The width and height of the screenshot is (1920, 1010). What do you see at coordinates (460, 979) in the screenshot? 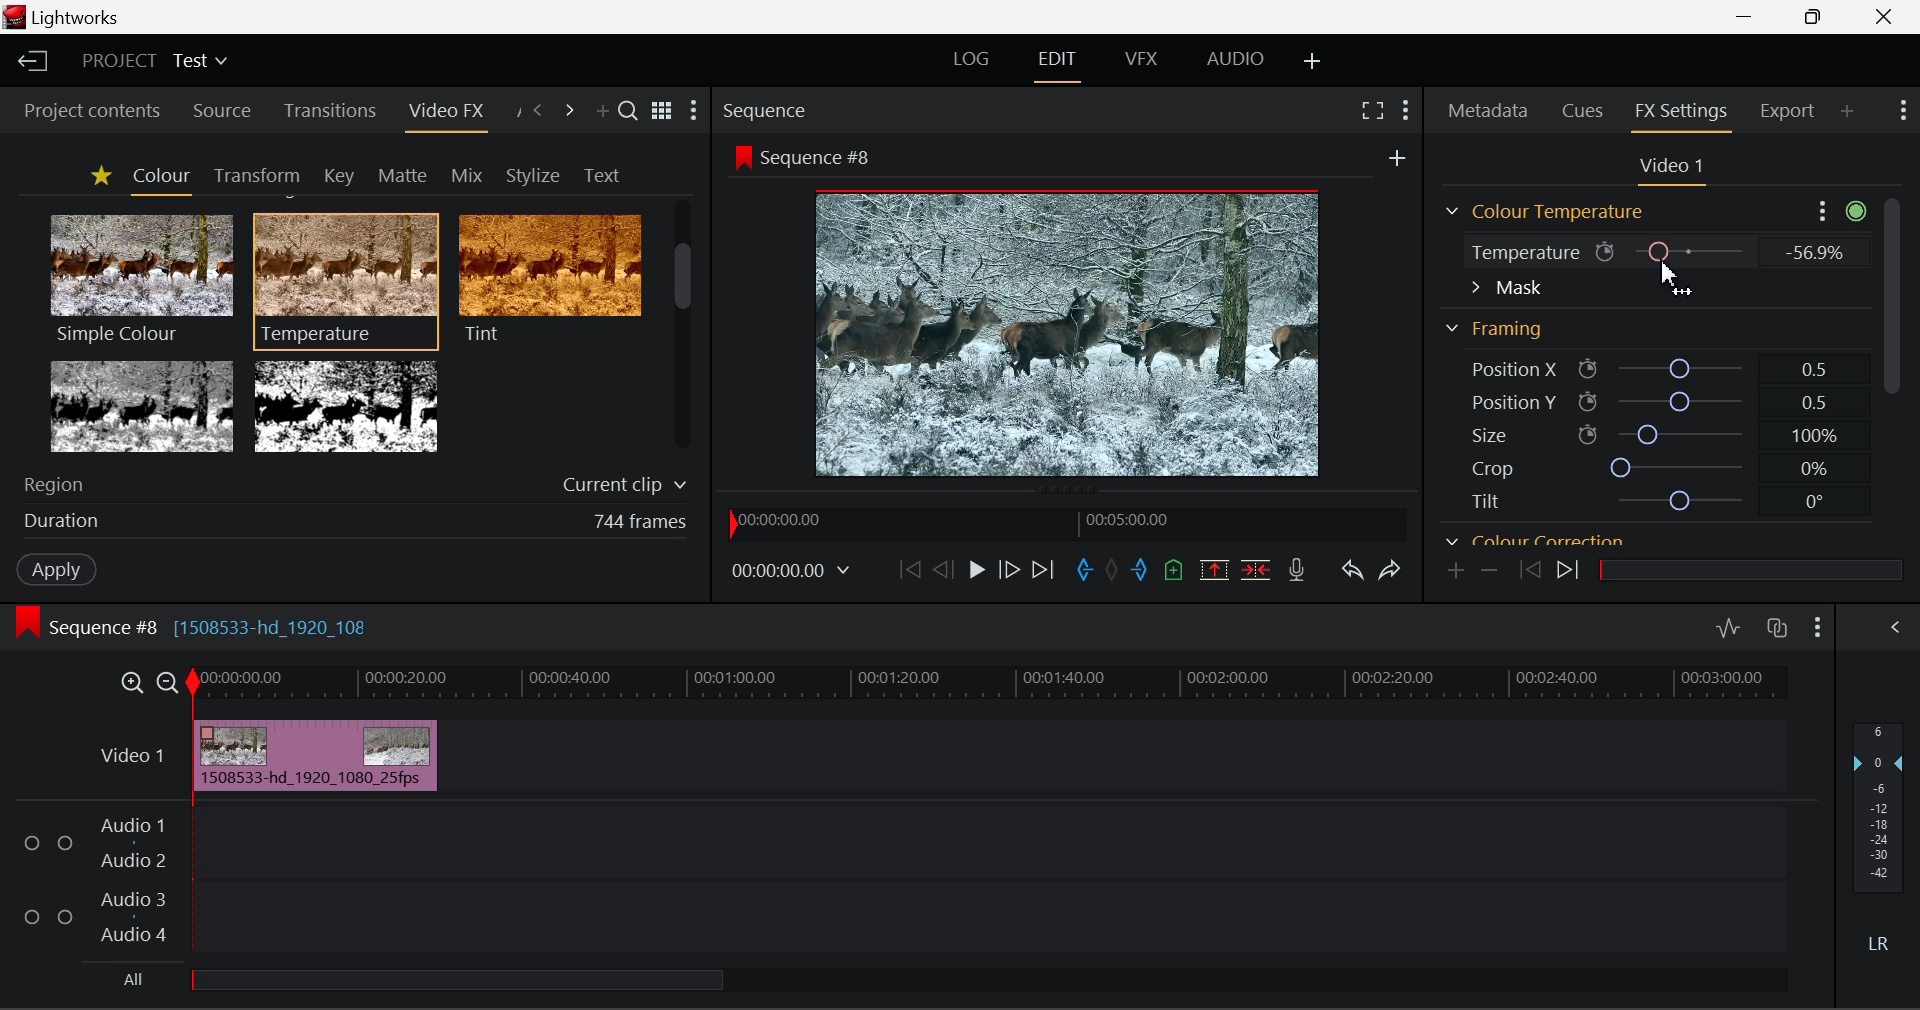
I see `all Audio` at bounding box center [460, 979].